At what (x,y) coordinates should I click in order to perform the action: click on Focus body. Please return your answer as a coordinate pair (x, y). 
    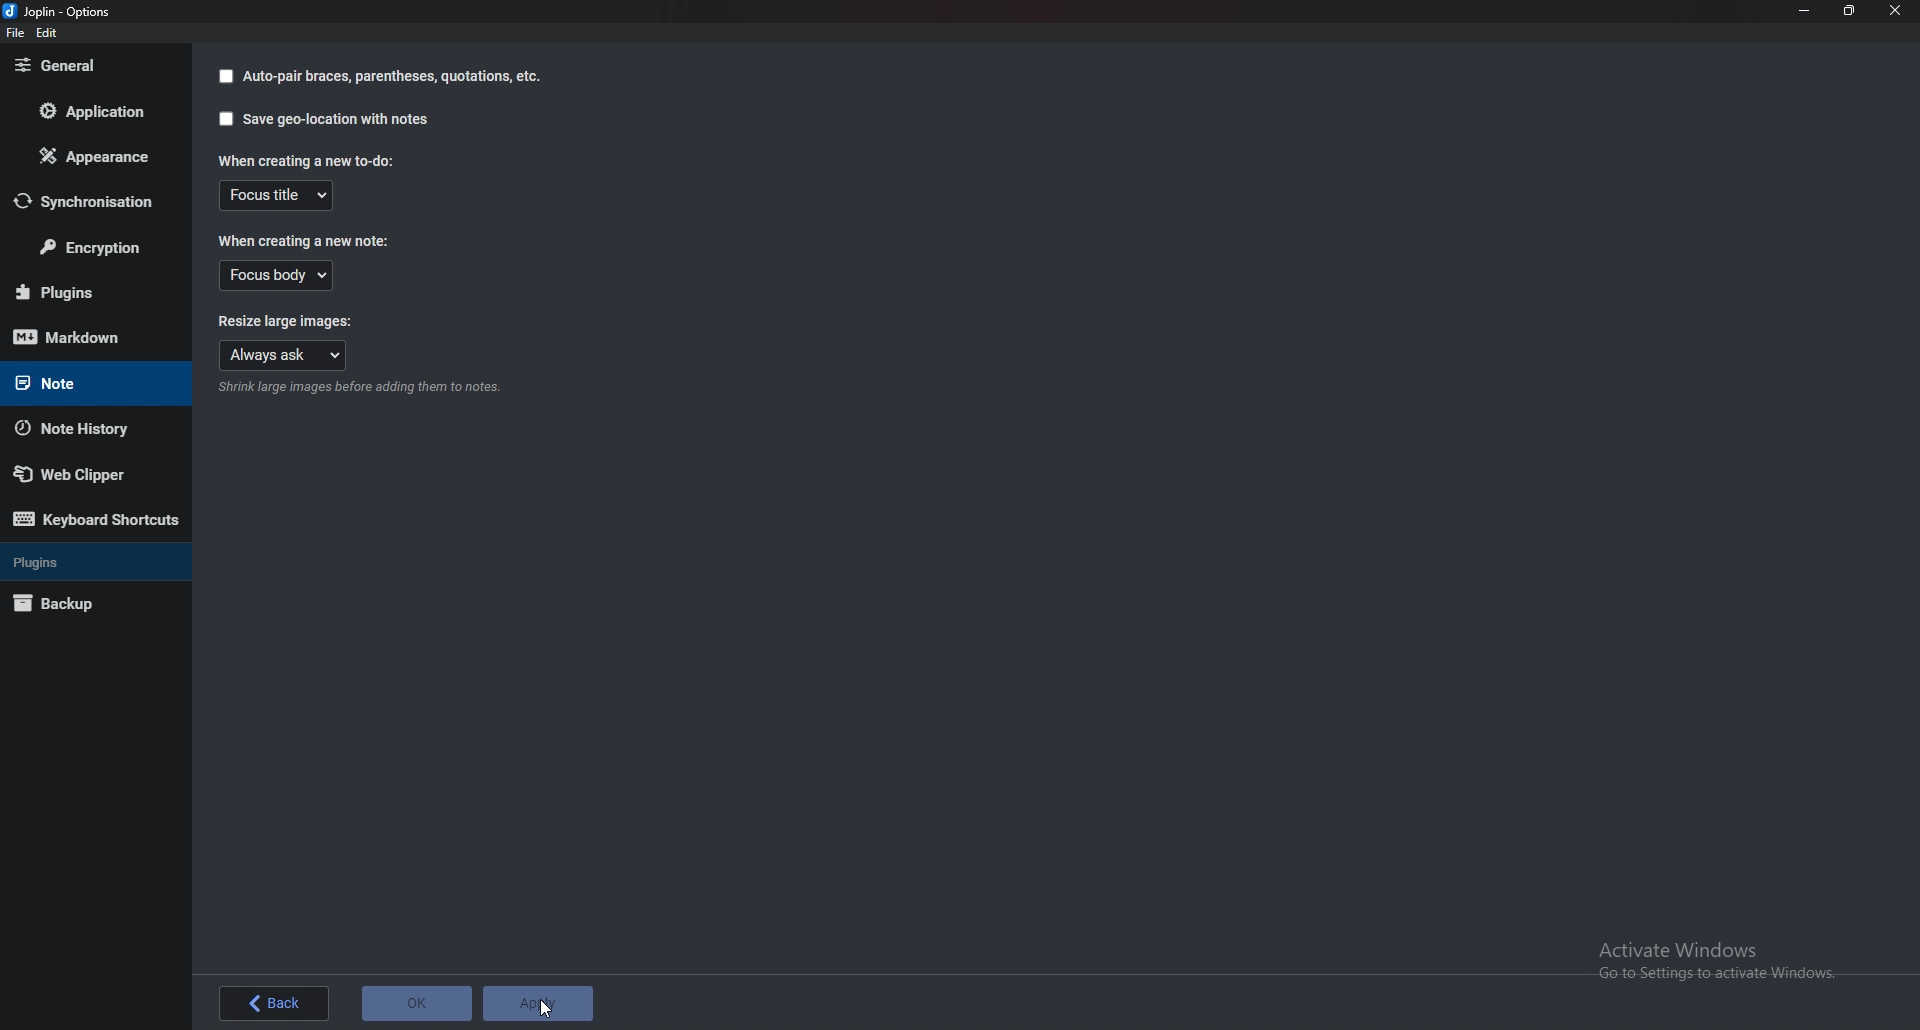
    Looking at the image, I should click on (277, 277).